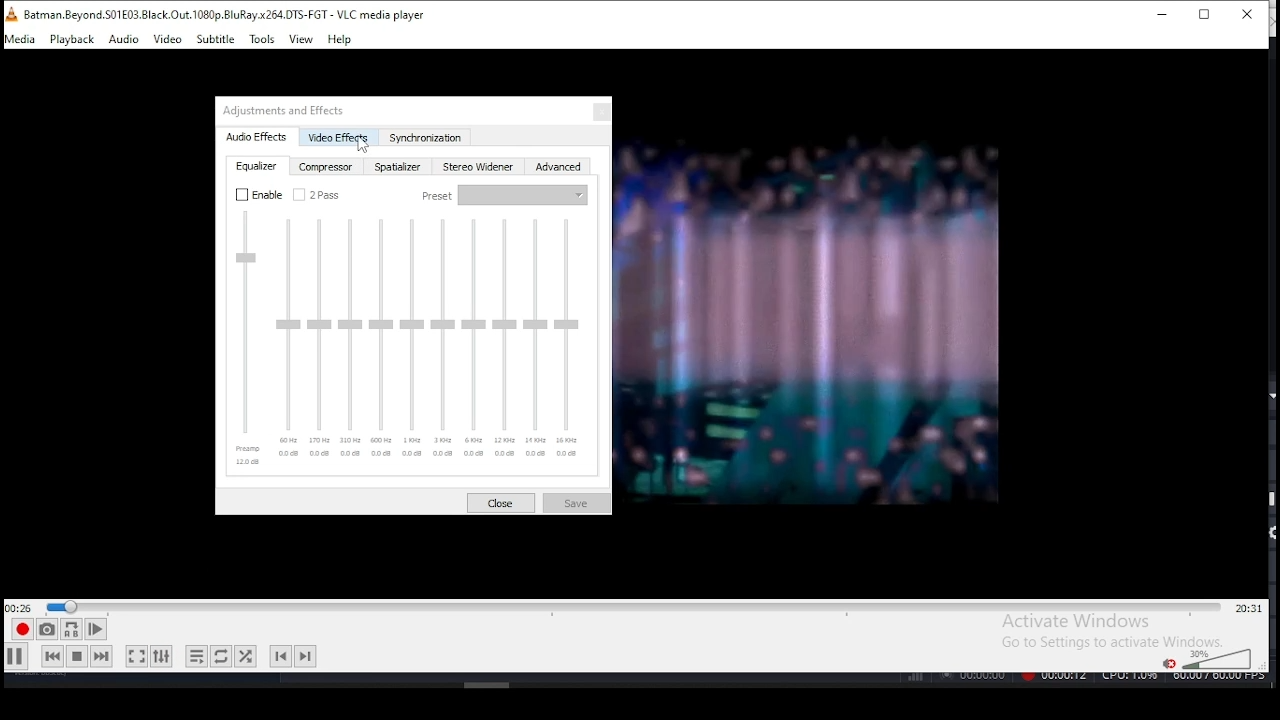 The image size is (1280, 720). Describe the element at coordinates (1158, 14) in the screenshot. I see `minimize` at that location.